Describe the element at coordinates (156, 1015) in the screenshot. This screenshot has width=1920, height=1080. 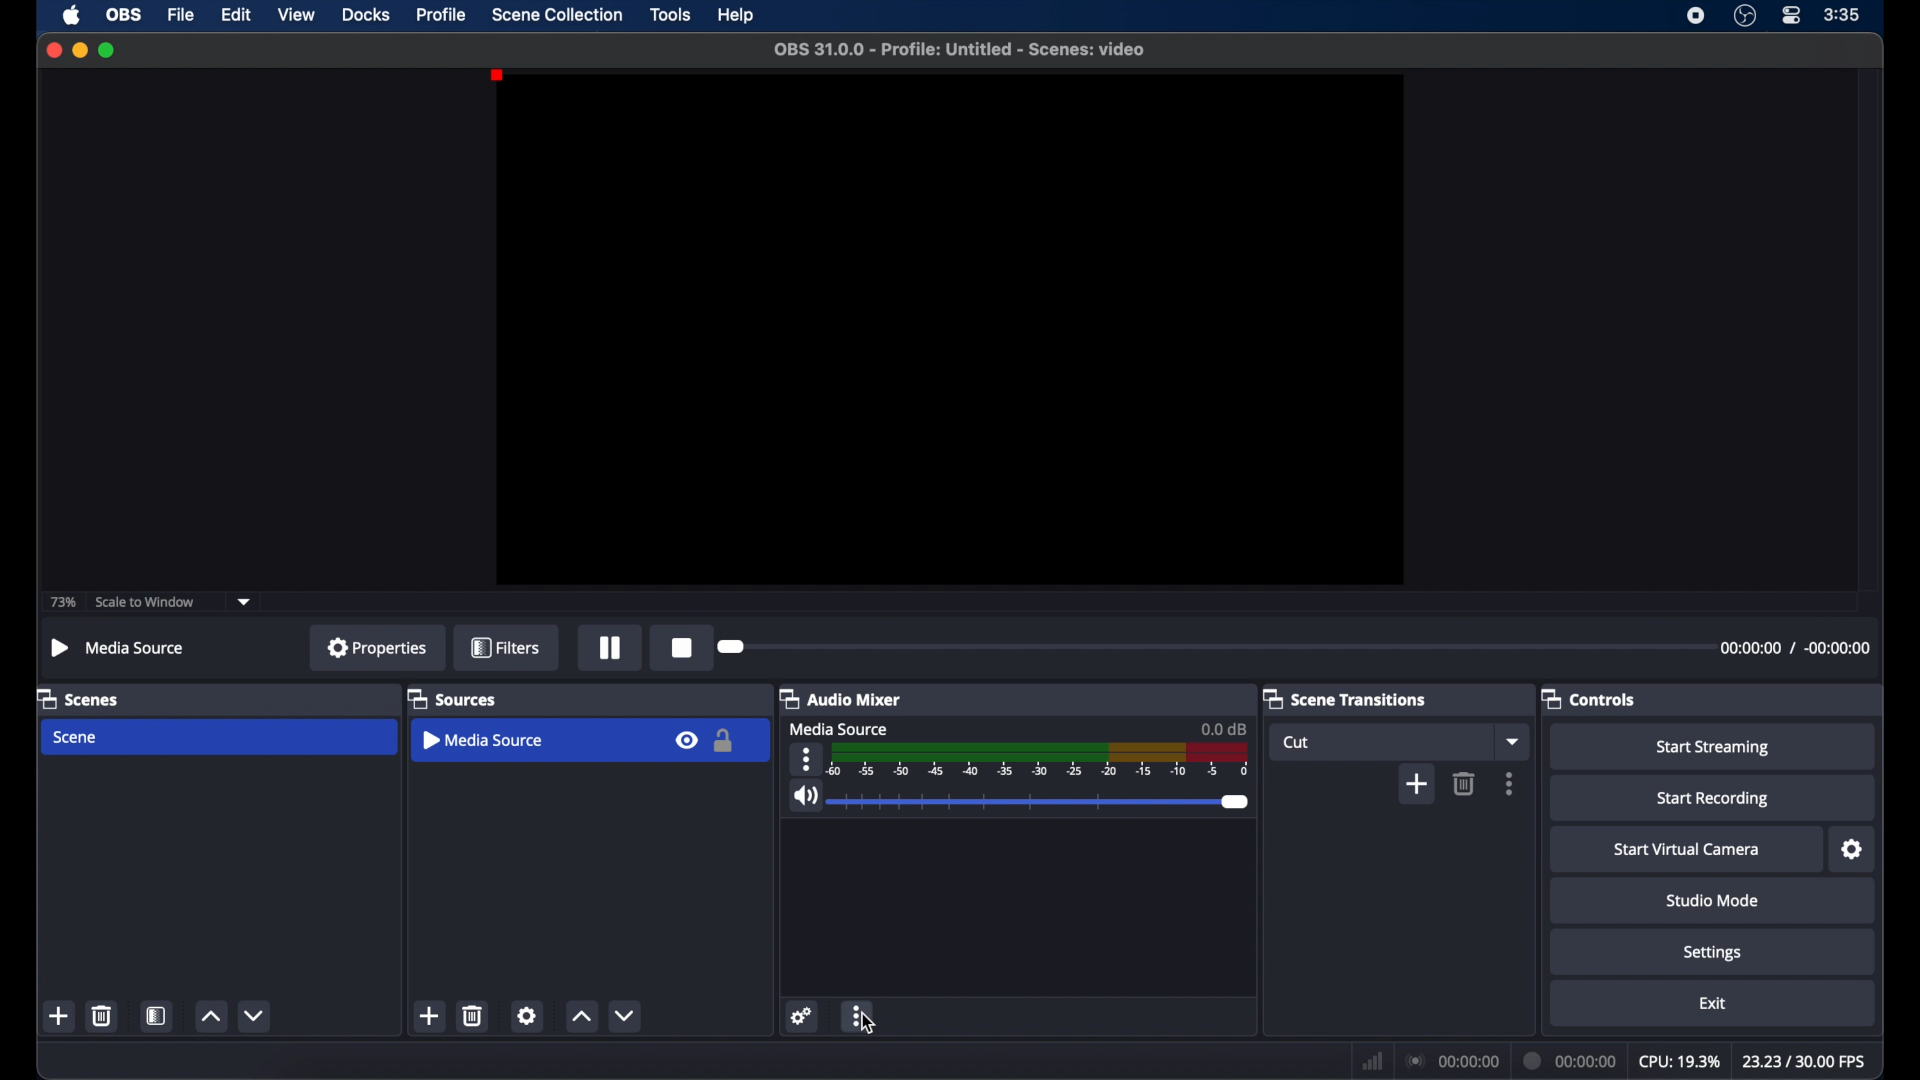
I see `scene filters` at that location.